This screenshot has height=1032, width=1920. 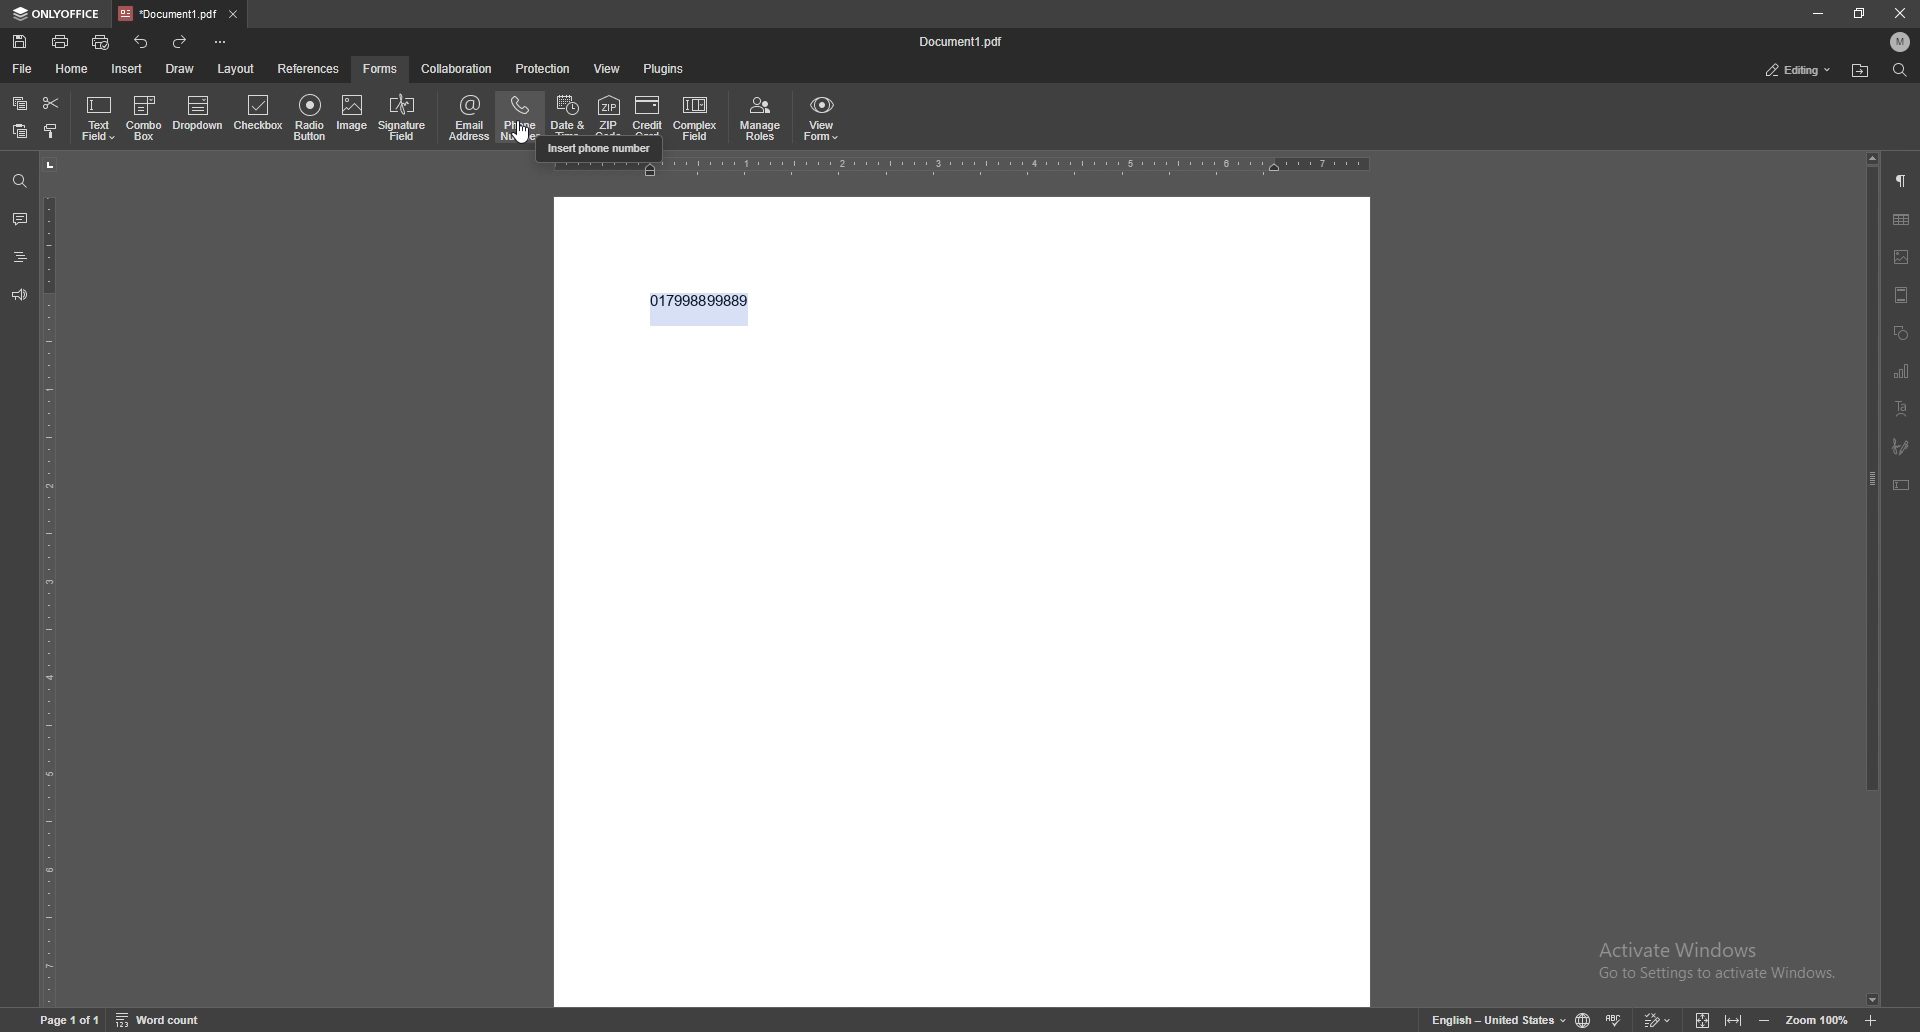 I want to click on signature field, so click(x=403, y=119).